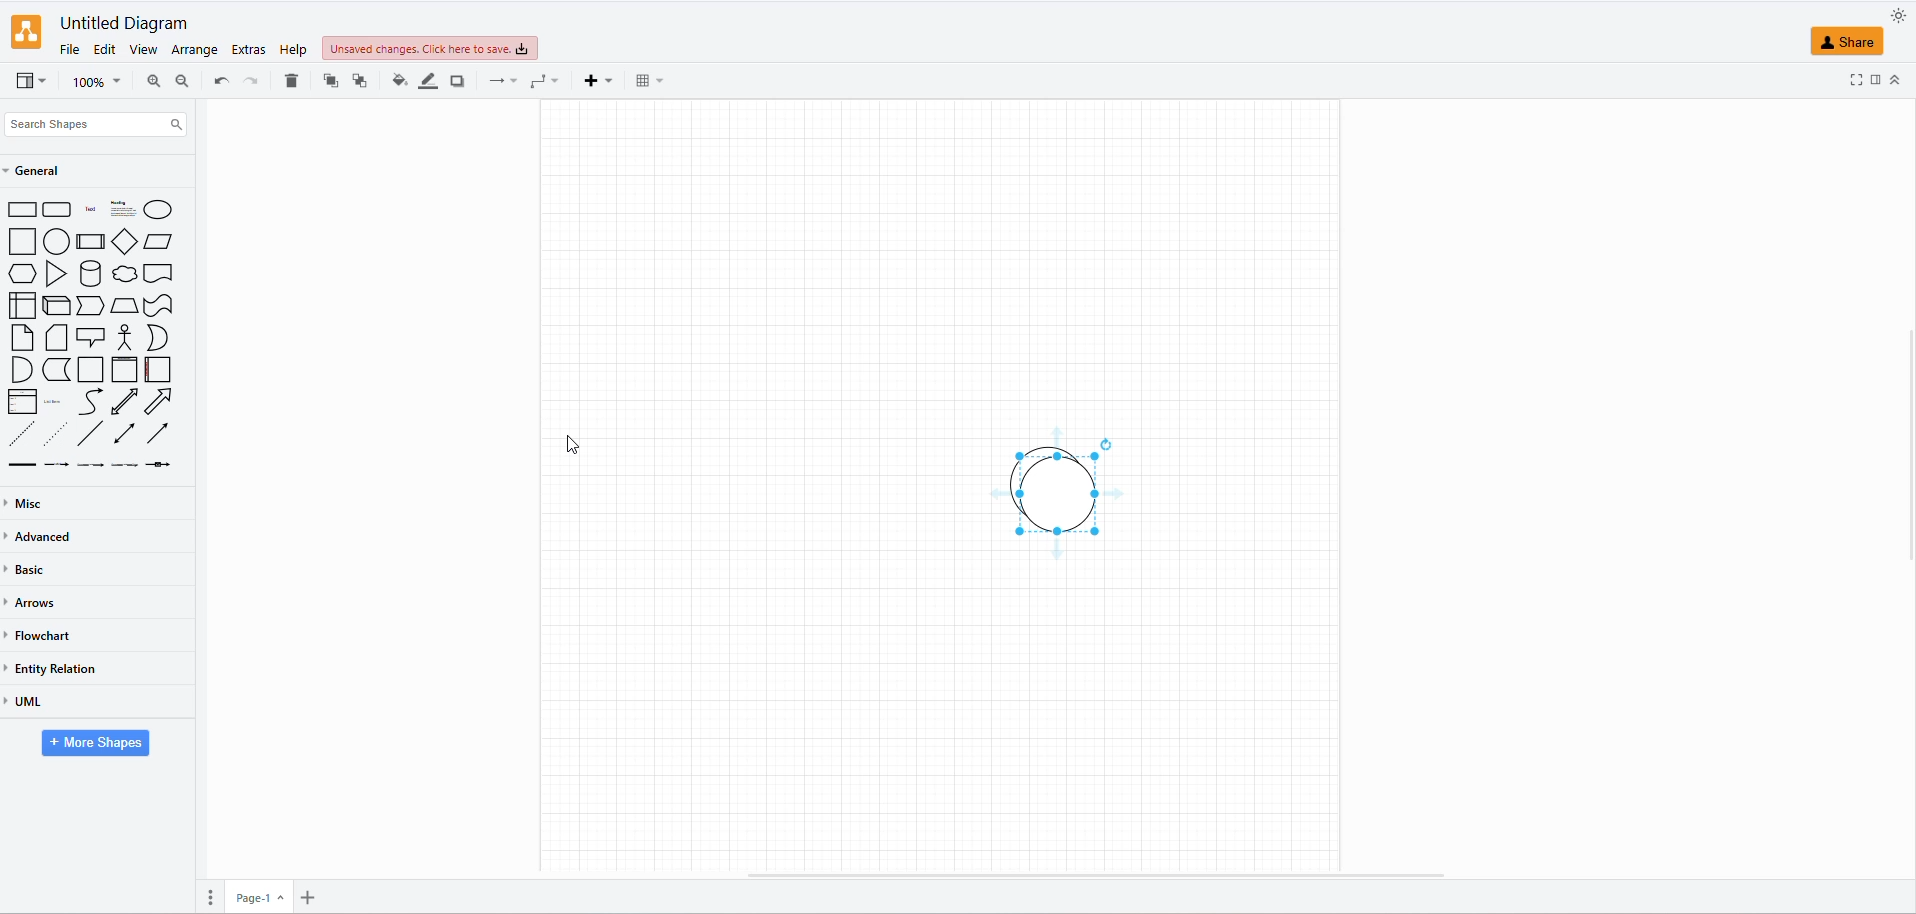 The width and height of the screenshot is (1916, 914). Describe the element at coordinates (427, 81) in the screenshot. I see `LINE COLOR` at that location.